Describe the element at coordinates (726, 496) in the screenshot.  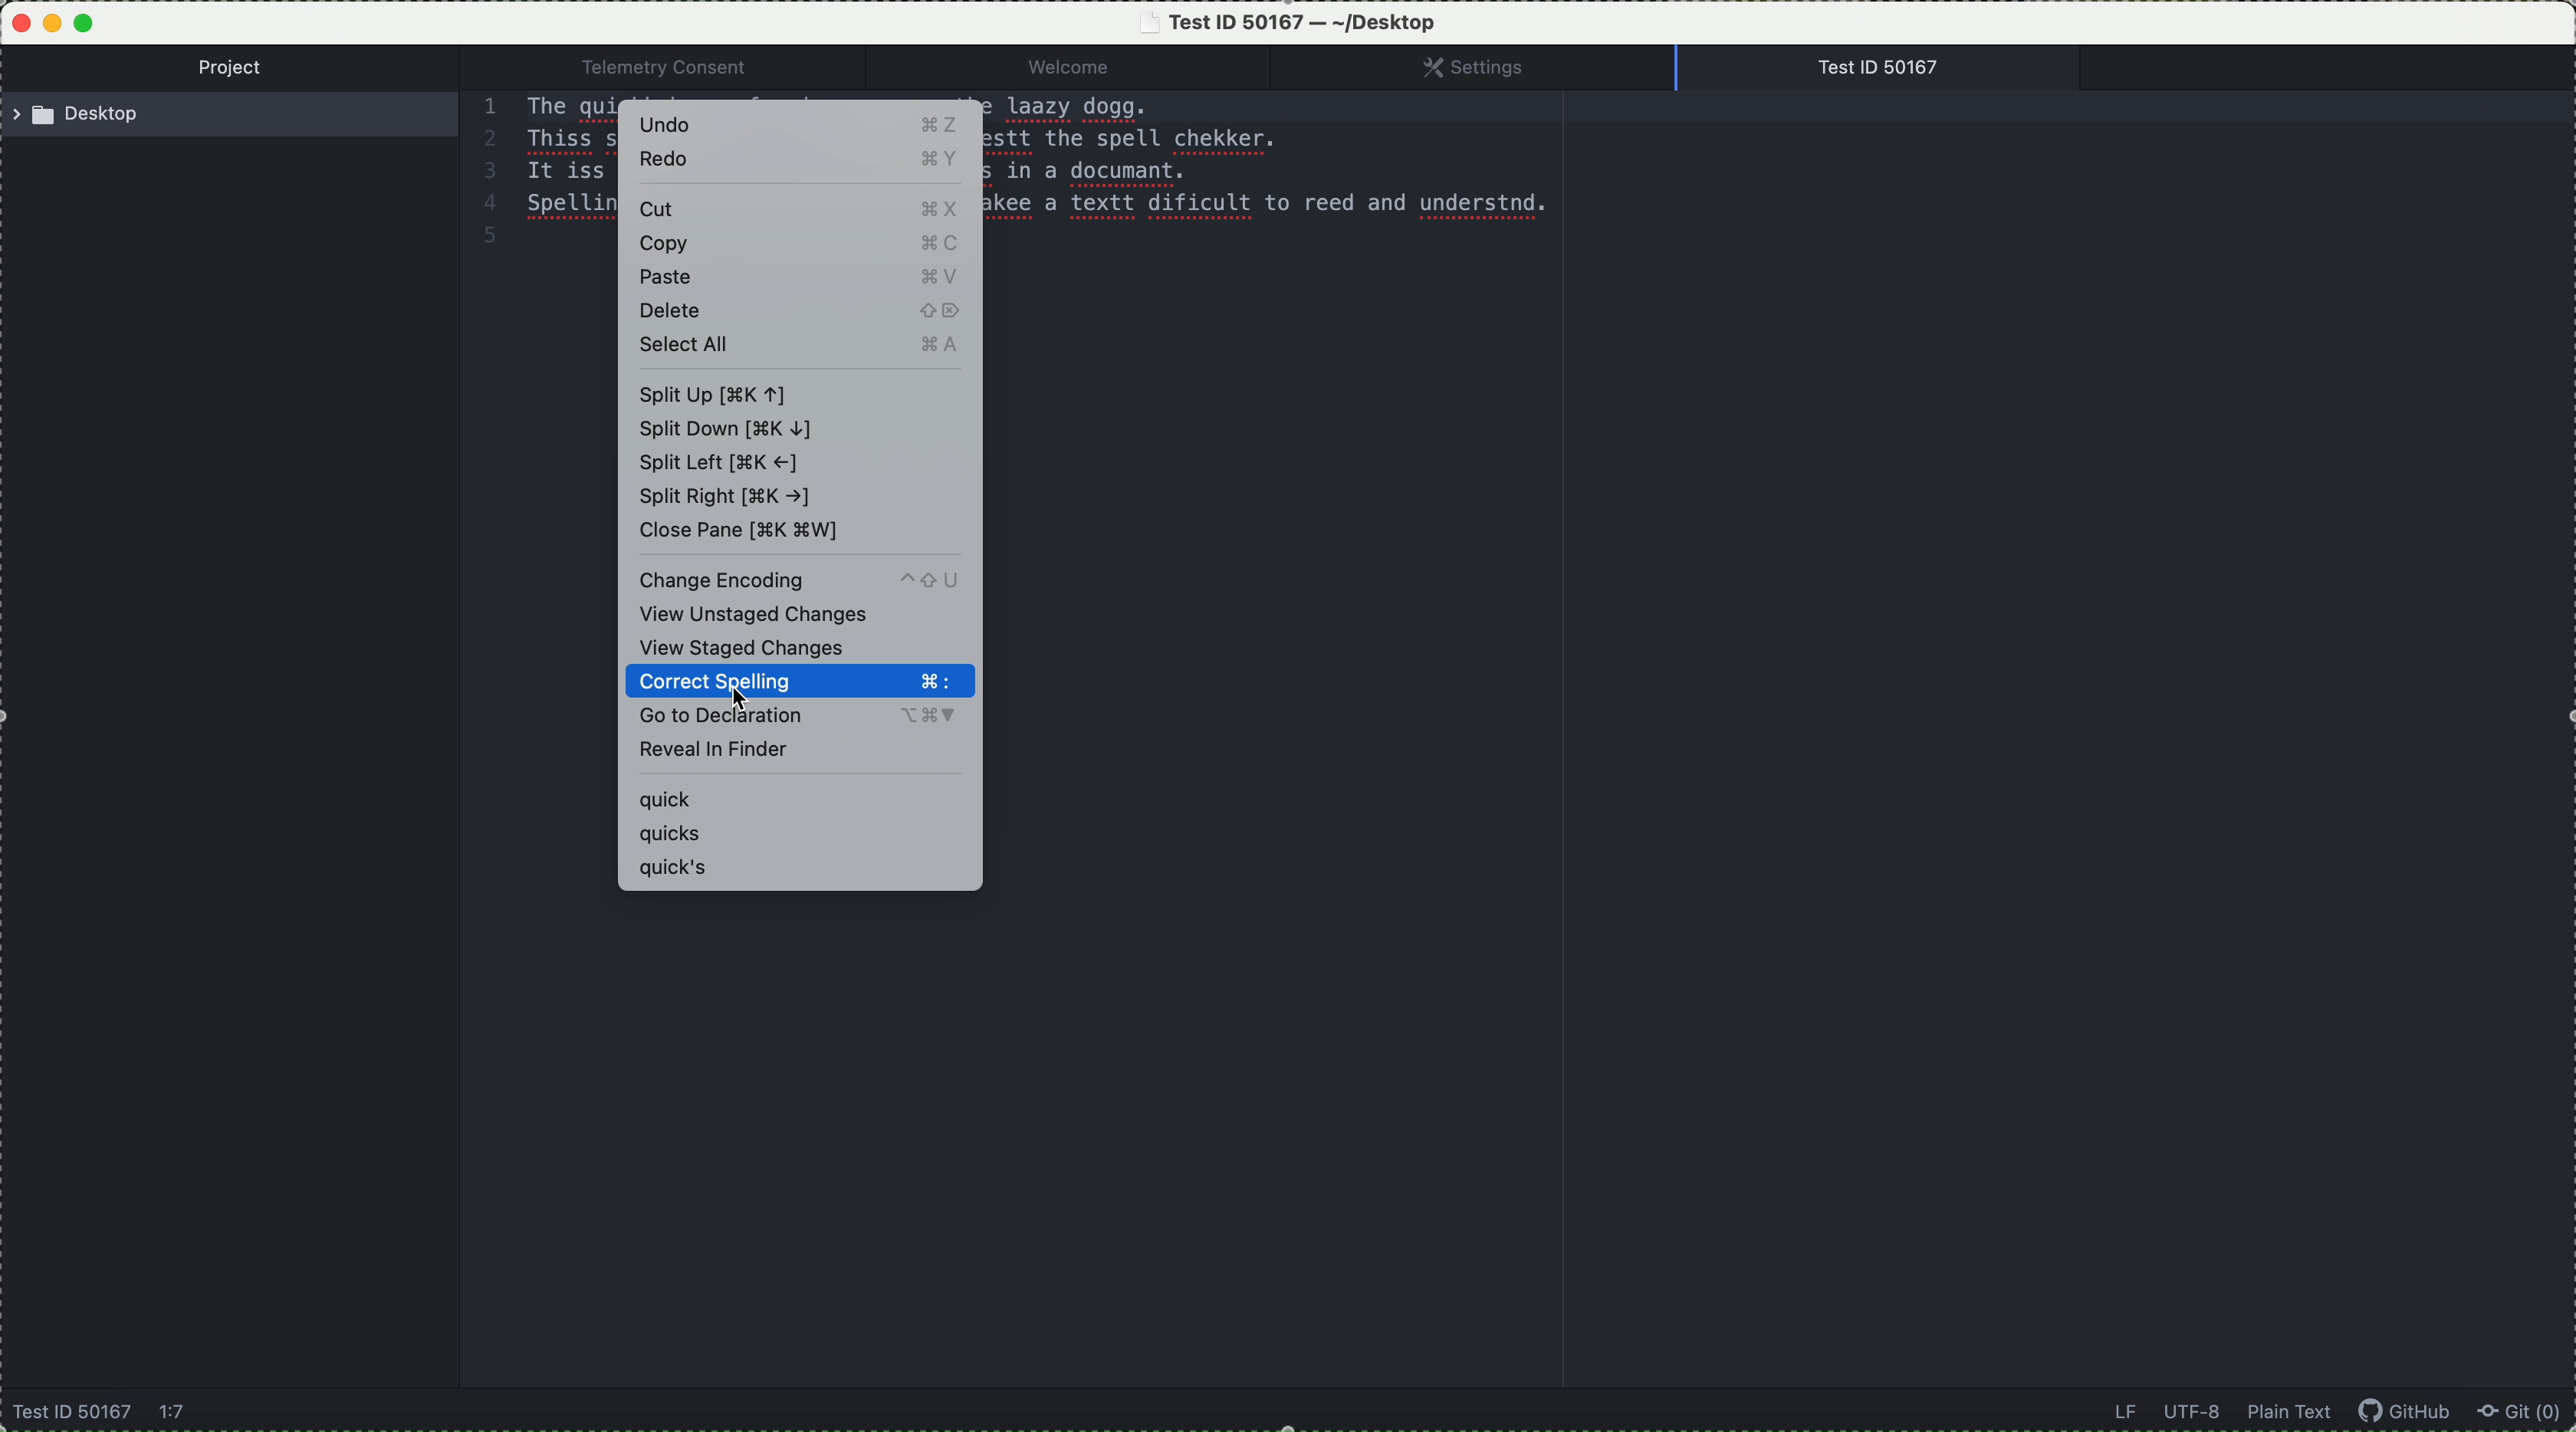
I see `split right` at that location.